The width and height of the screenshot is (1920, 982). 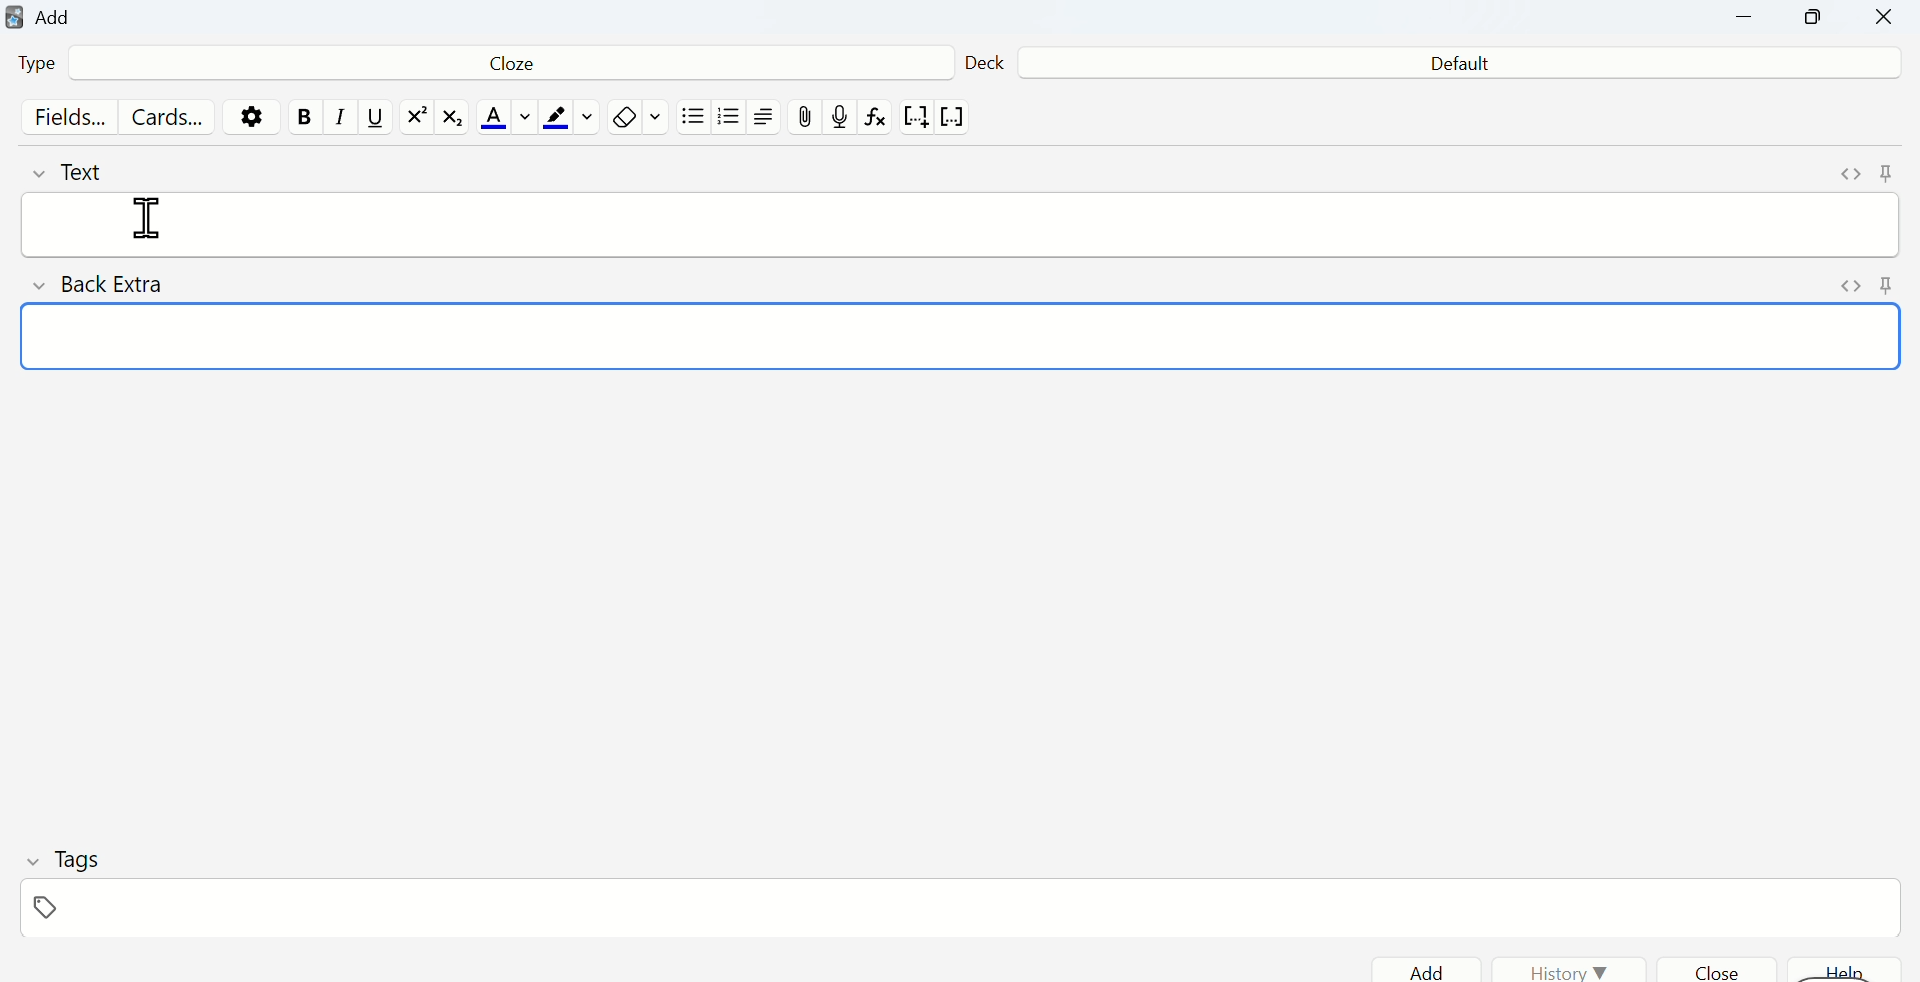 What do you see at coordinates (807, 116) in the screenshot?
I see `Attach` at bounding box center [807, 116].